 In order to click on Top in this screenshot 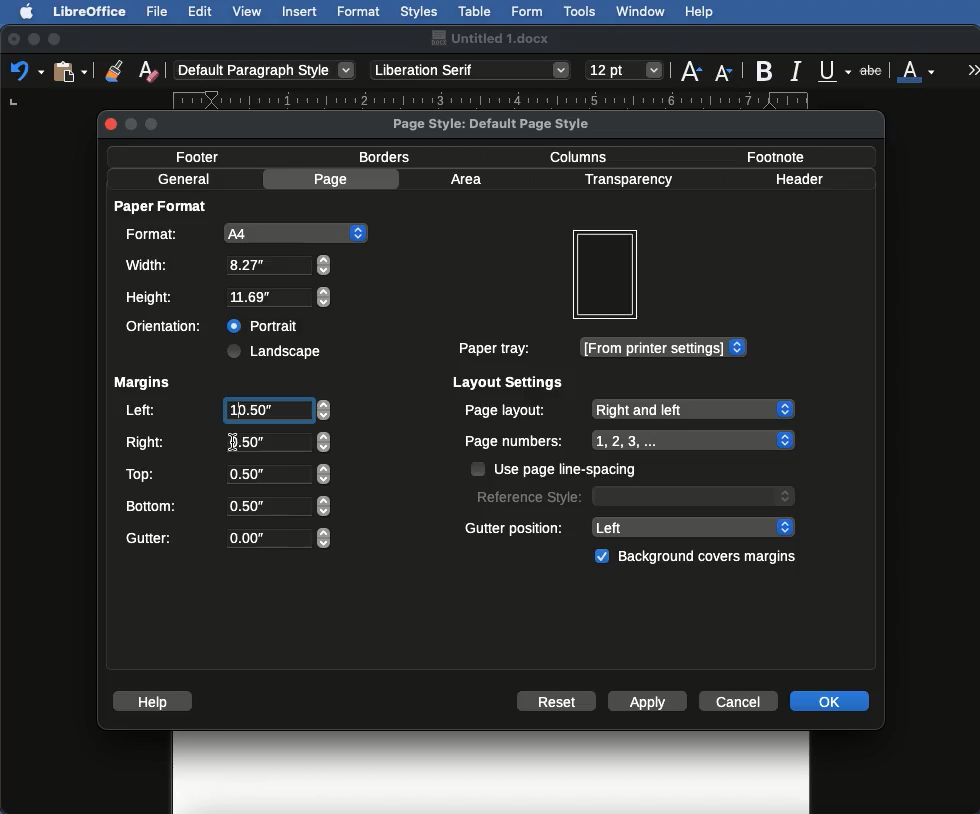, I will do `click(225, 474)`.